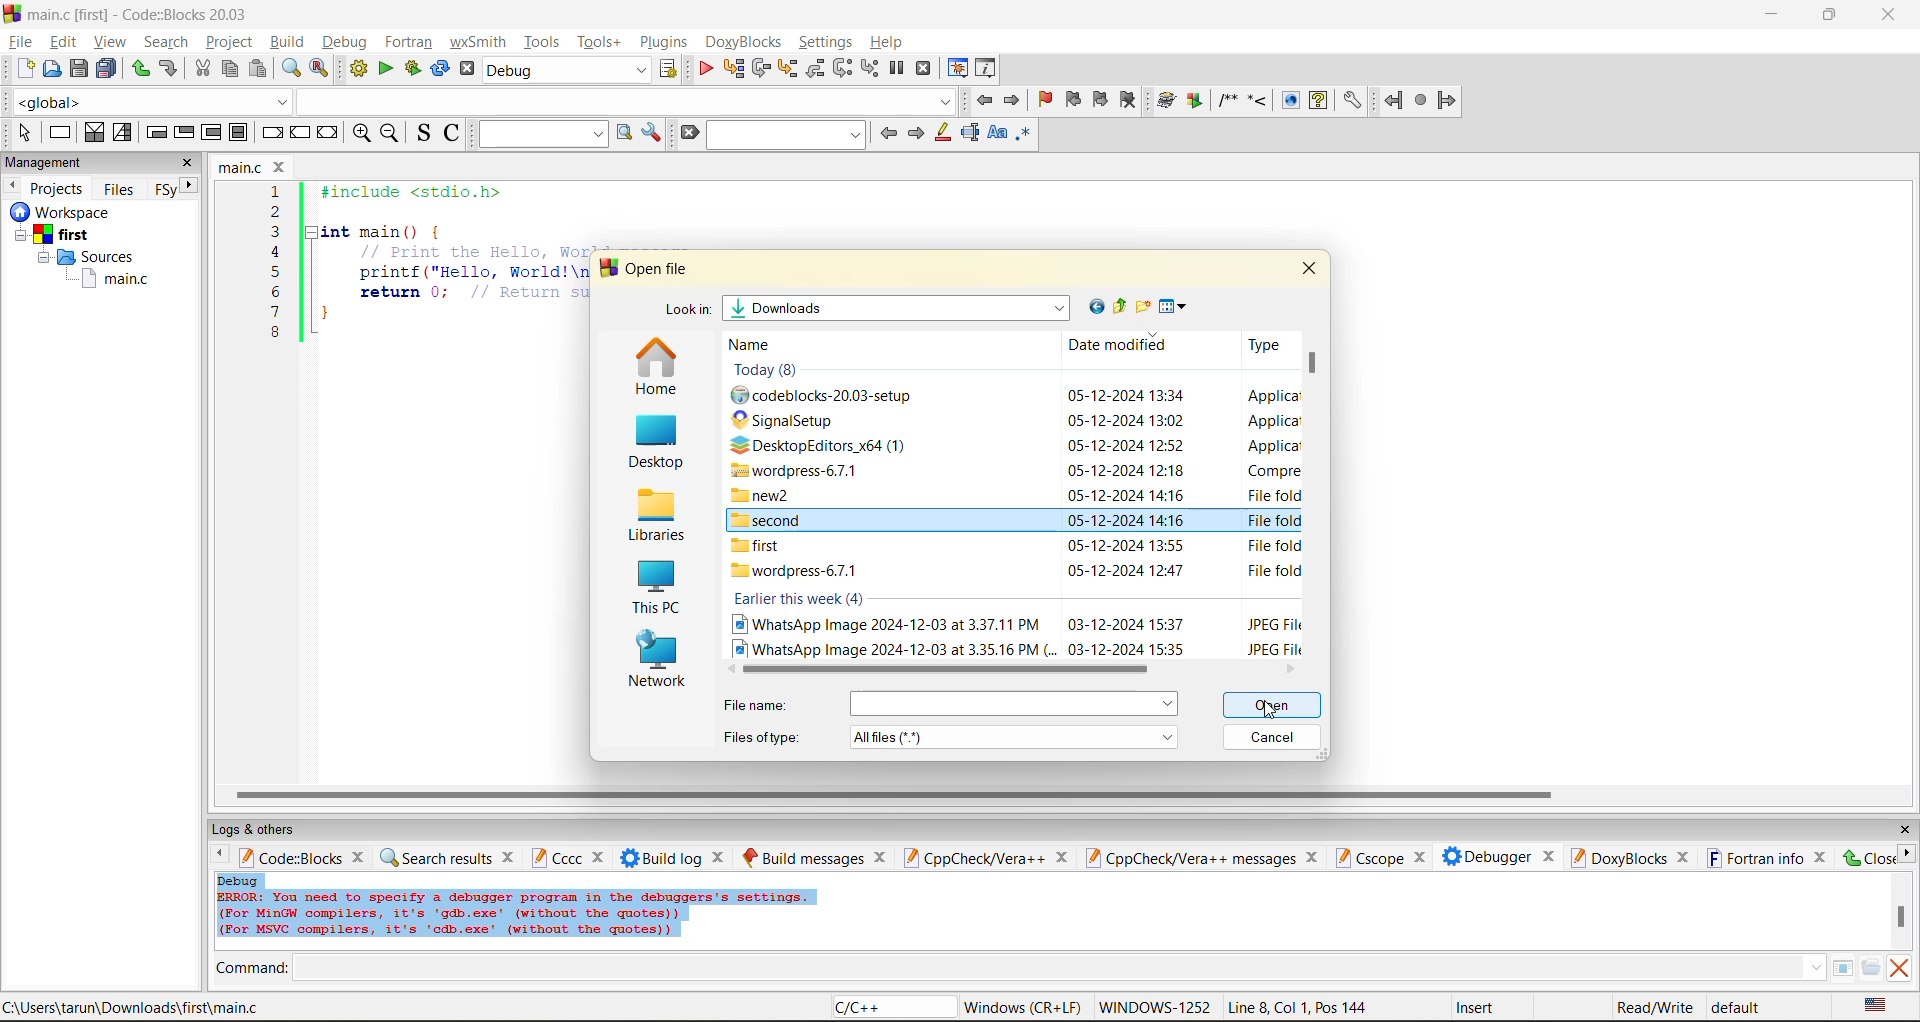 Image resolution: width=1920 pixels, height=1022 pixels. Describe the element at coordinates (889, 42) in the screenshot. I see `help` at that location.